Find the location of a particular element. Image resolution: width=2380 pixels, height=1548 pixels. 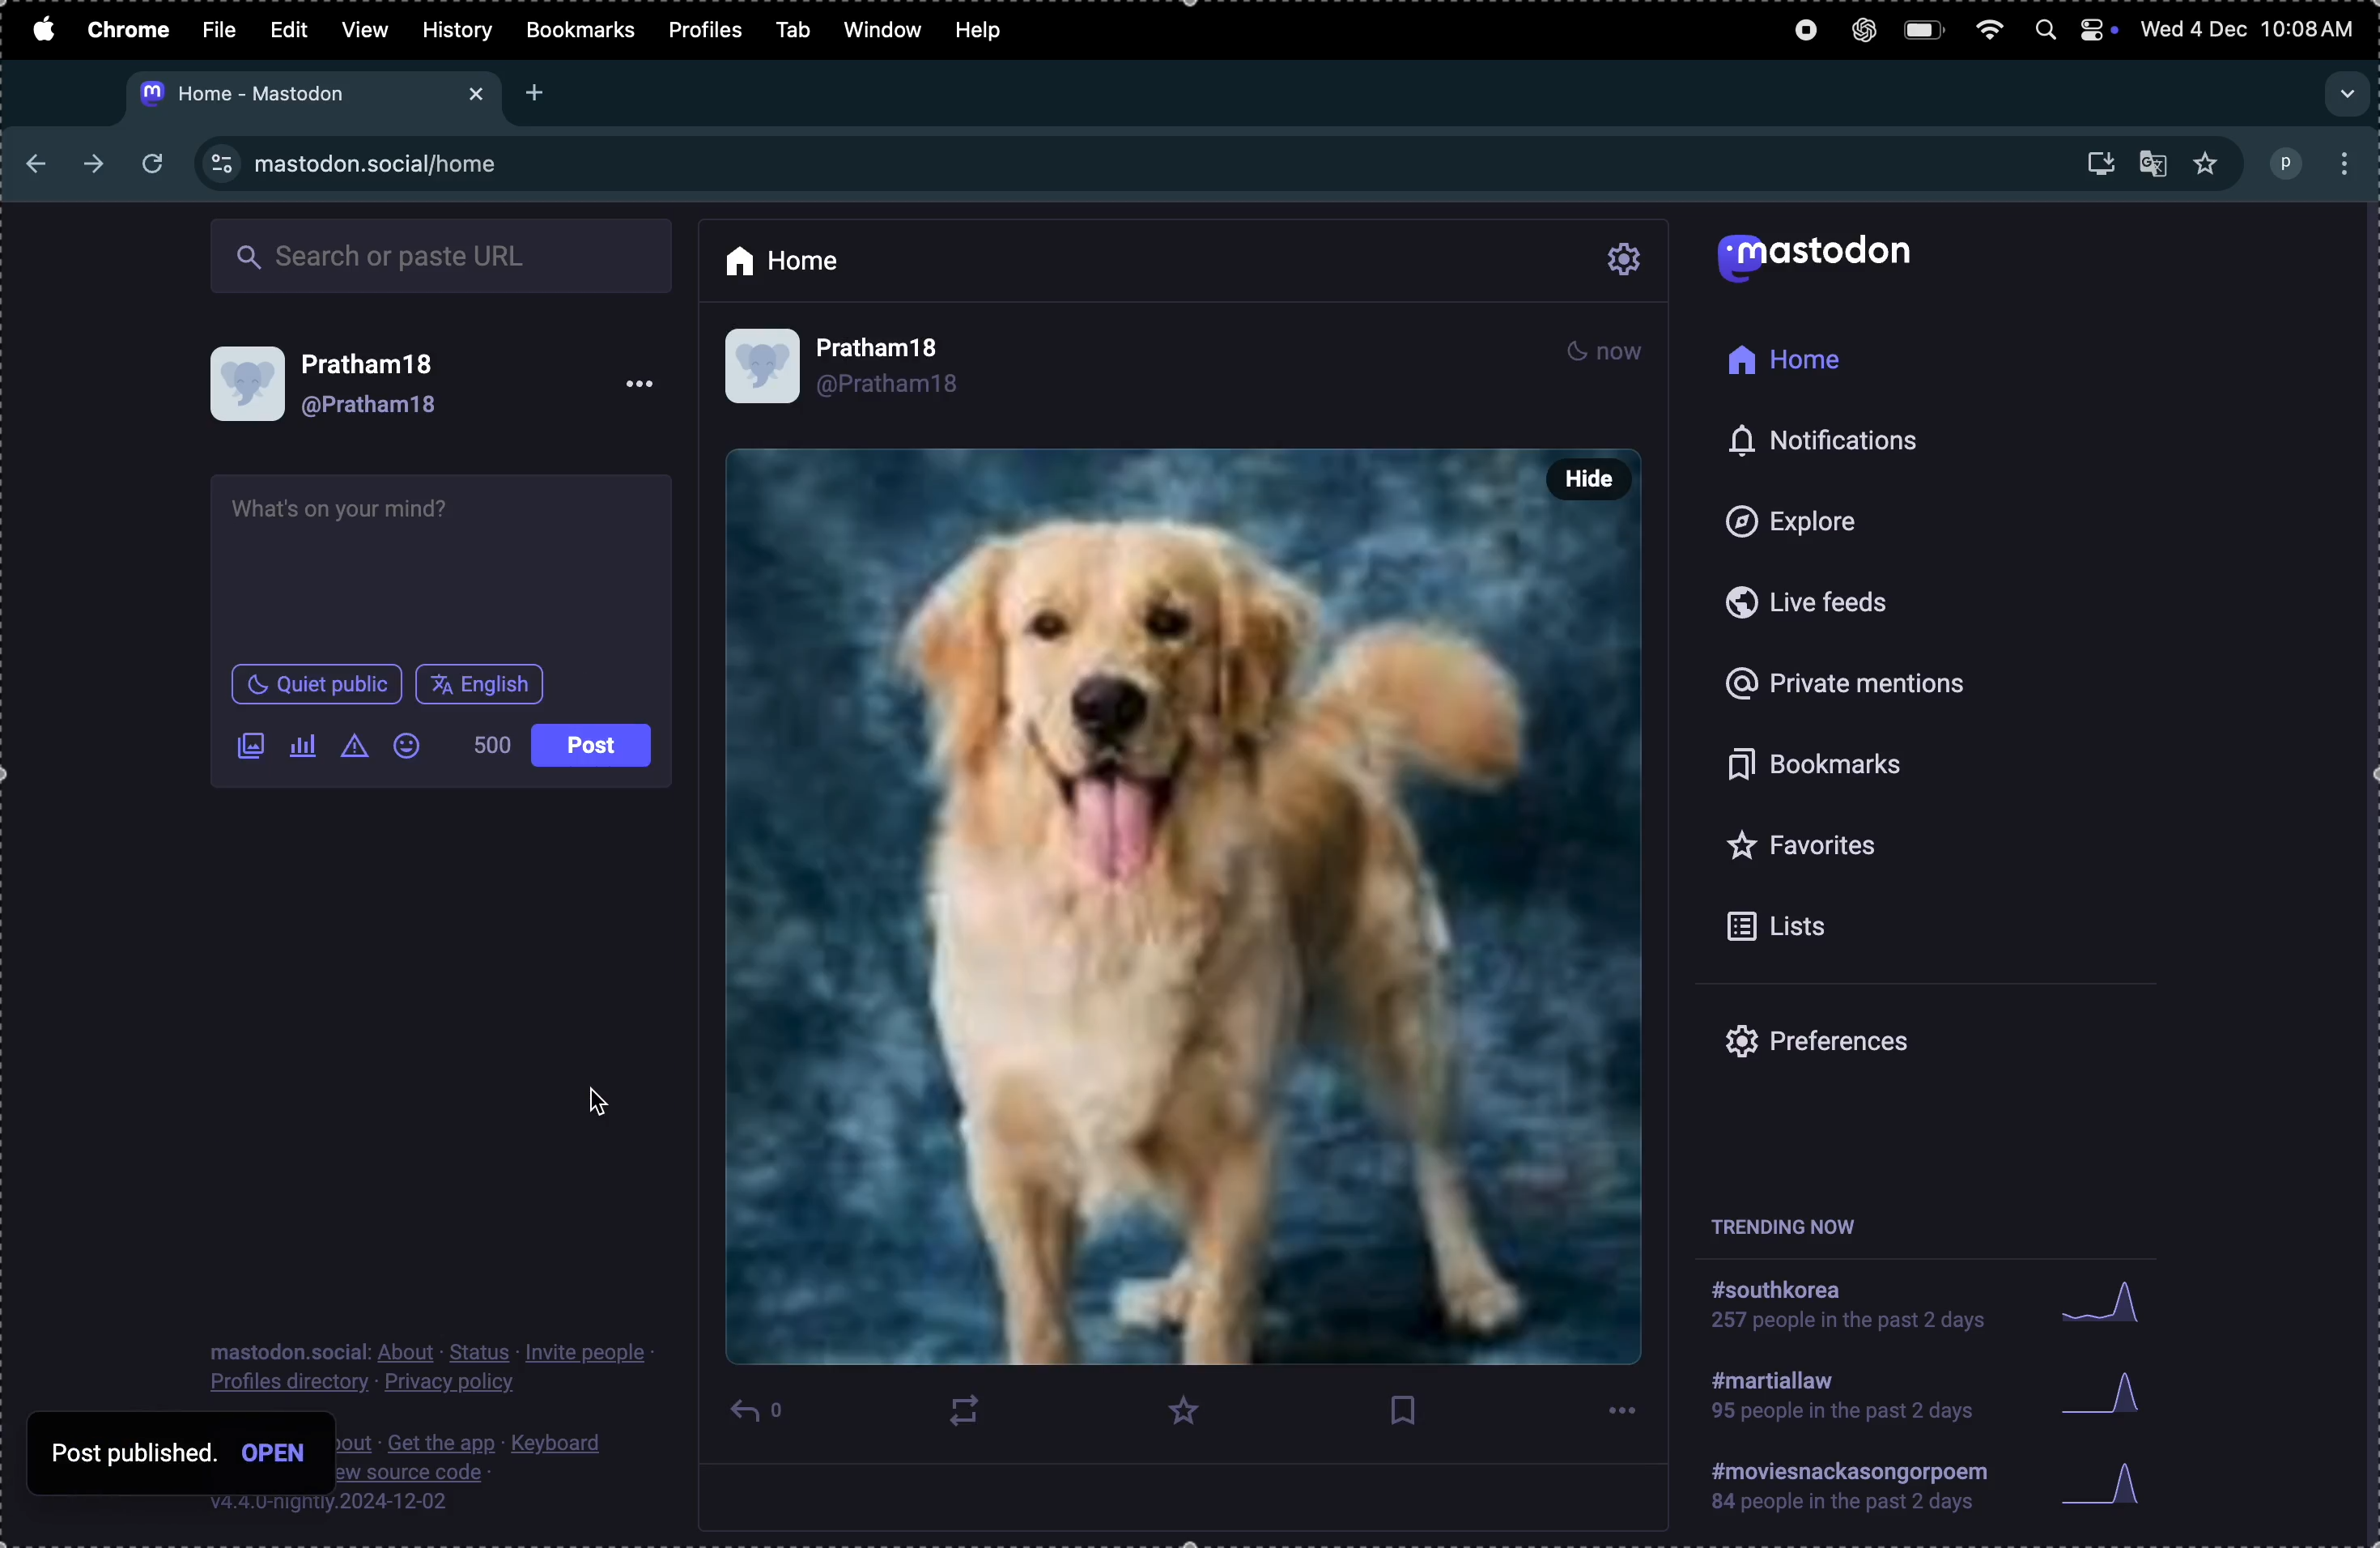

notifications is located at coordinates (1806, 440).